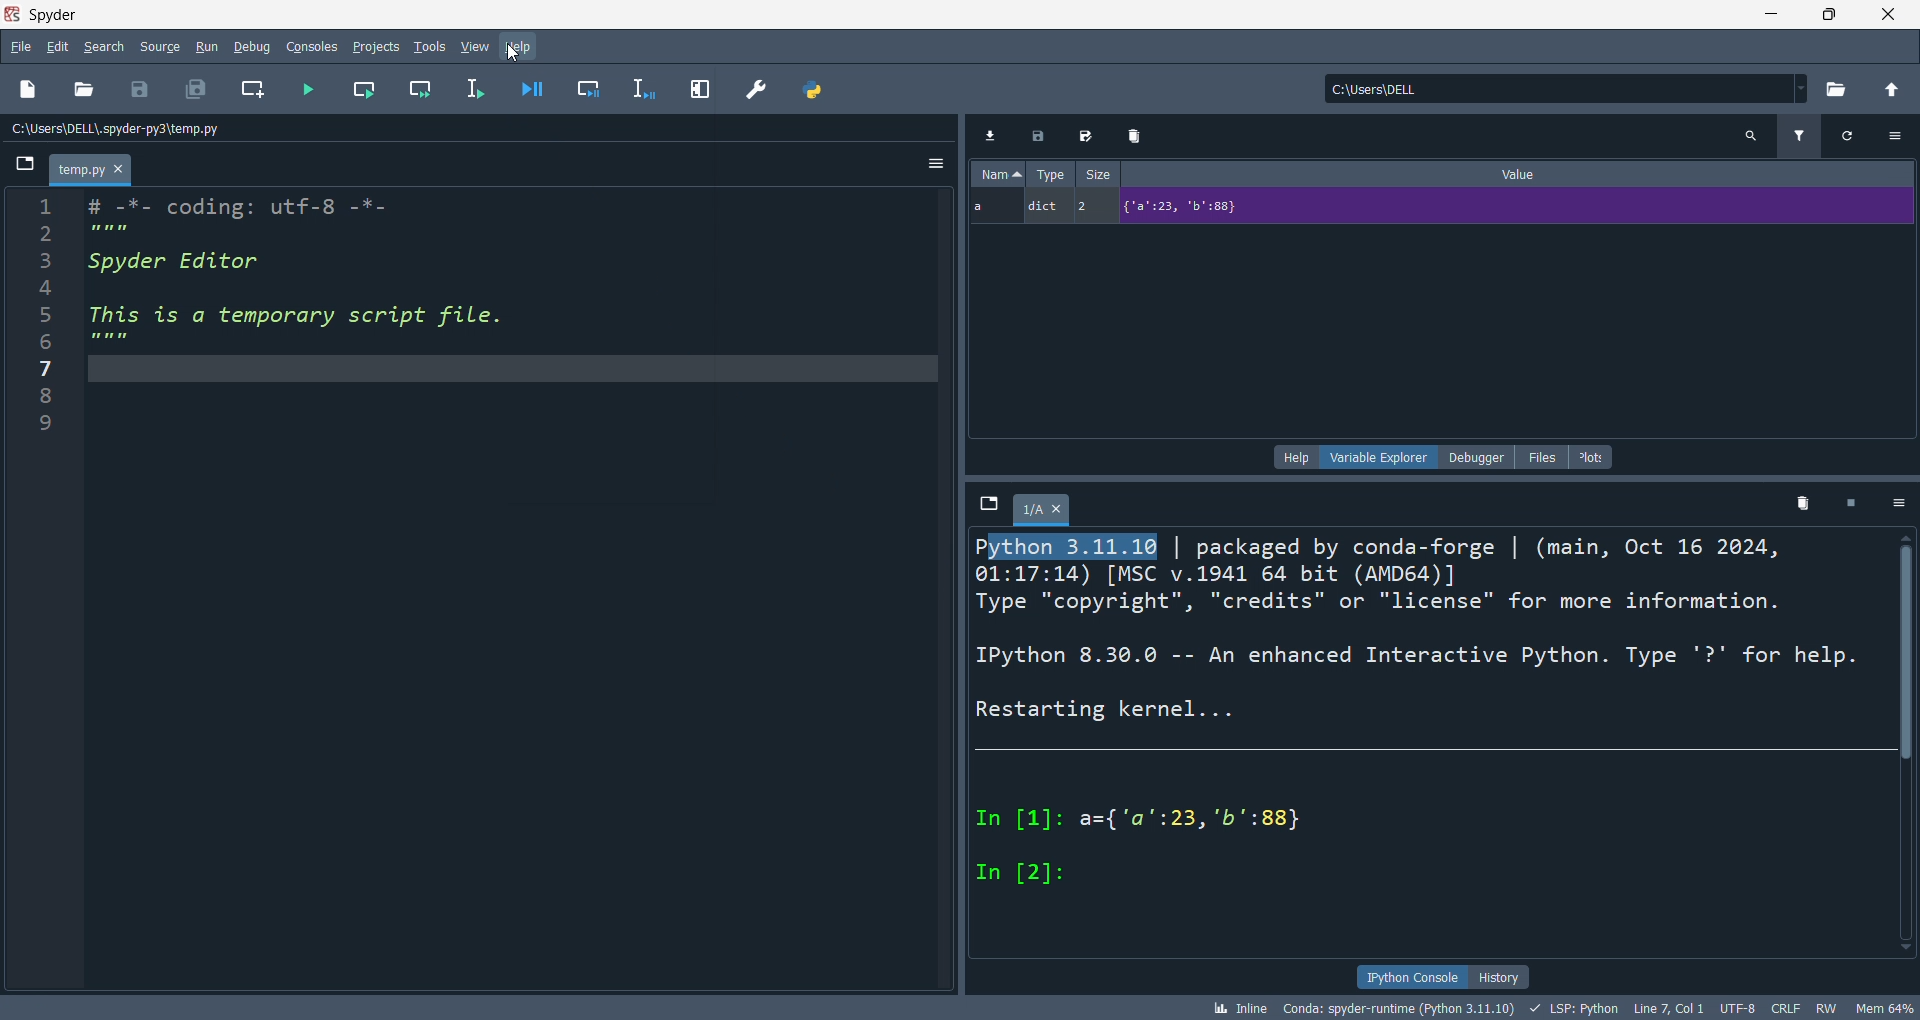 The image size is (1920, 1020). Describe the element at coordinates (1836, 90) in the screenshot. I see `open directory` at that location.